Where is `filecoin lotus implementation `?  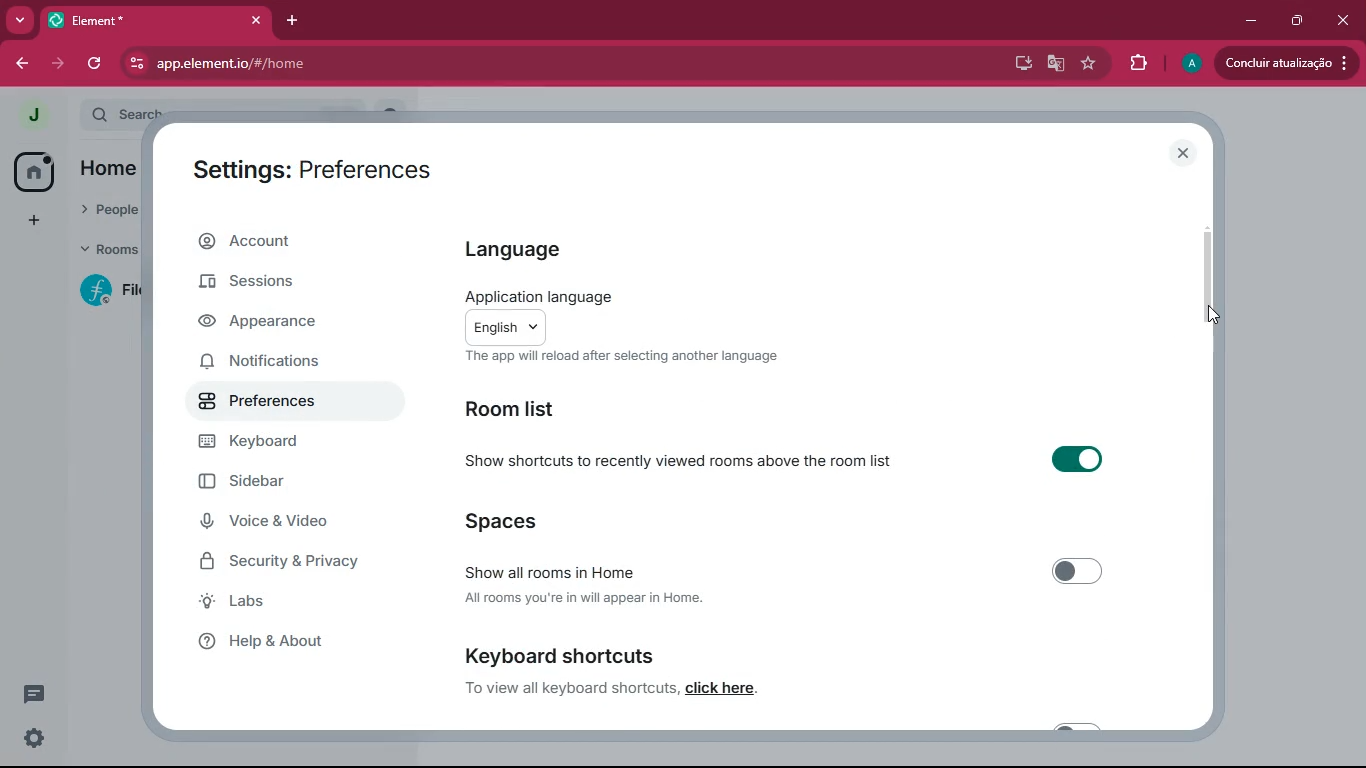 filecoin lotus implementation  is located at coordinates (118, 292).